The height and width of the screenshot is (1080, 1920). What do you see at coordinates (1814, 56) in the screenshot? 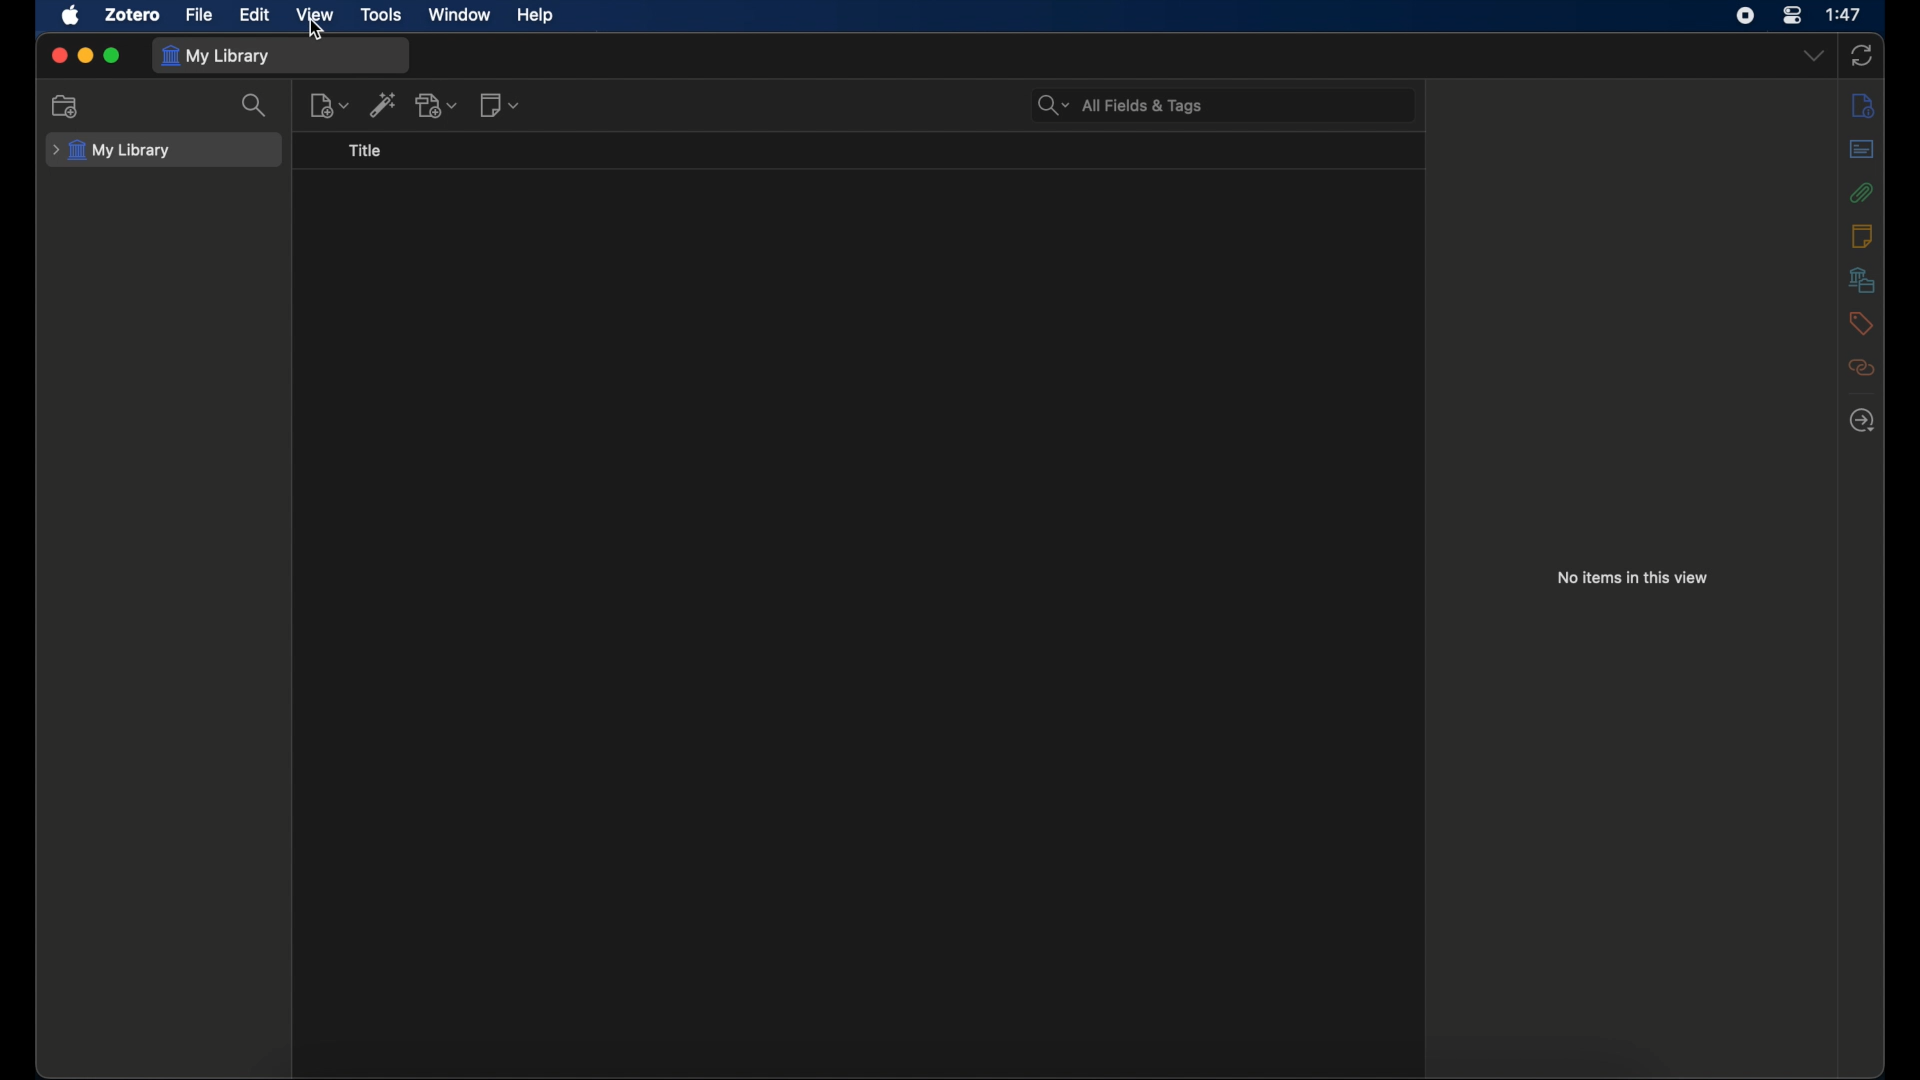
I see `dropdown` at bounding box center [1814, 56].